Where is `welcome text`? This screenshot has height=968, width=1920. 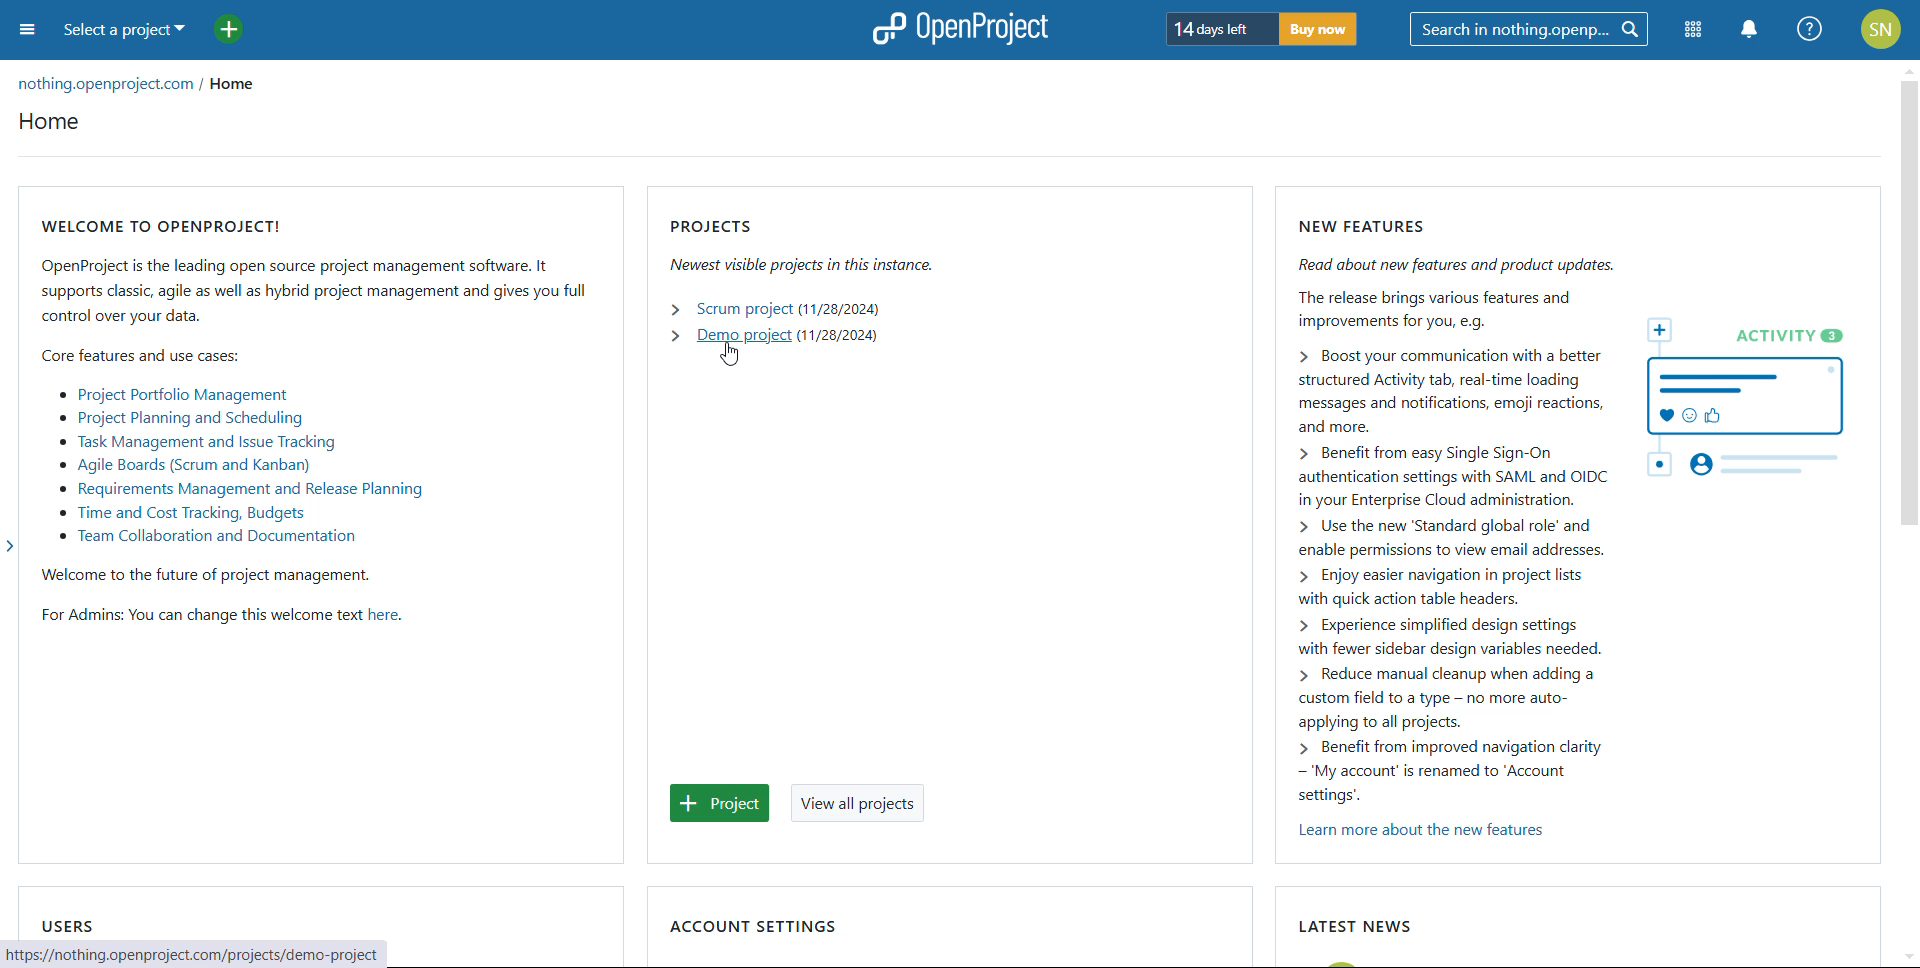
welcome text is located at coordinates (383, 615).